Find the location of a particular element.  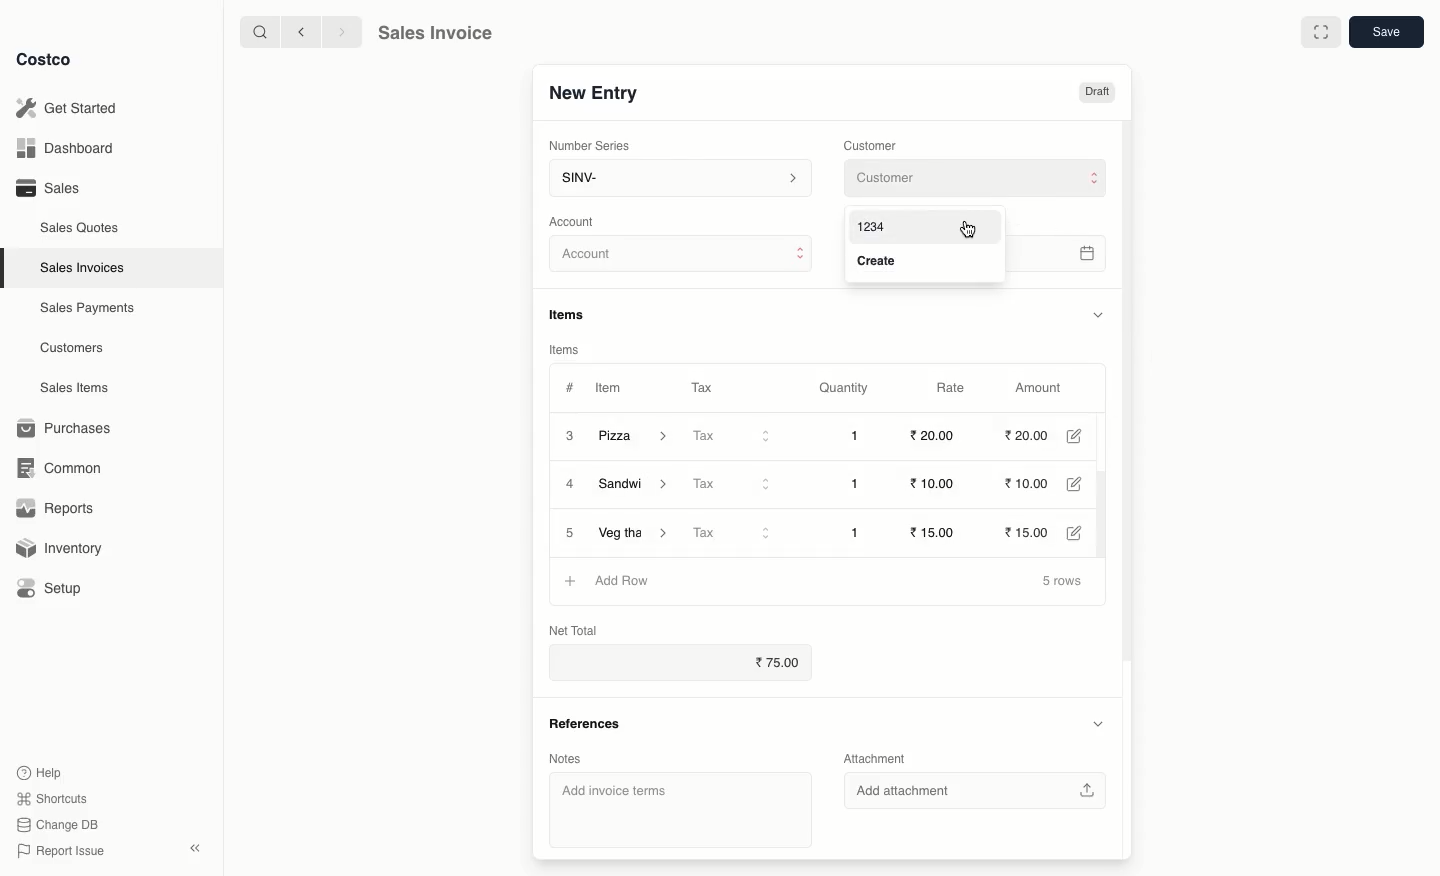

Edit is located at coordinates (1083, 532).